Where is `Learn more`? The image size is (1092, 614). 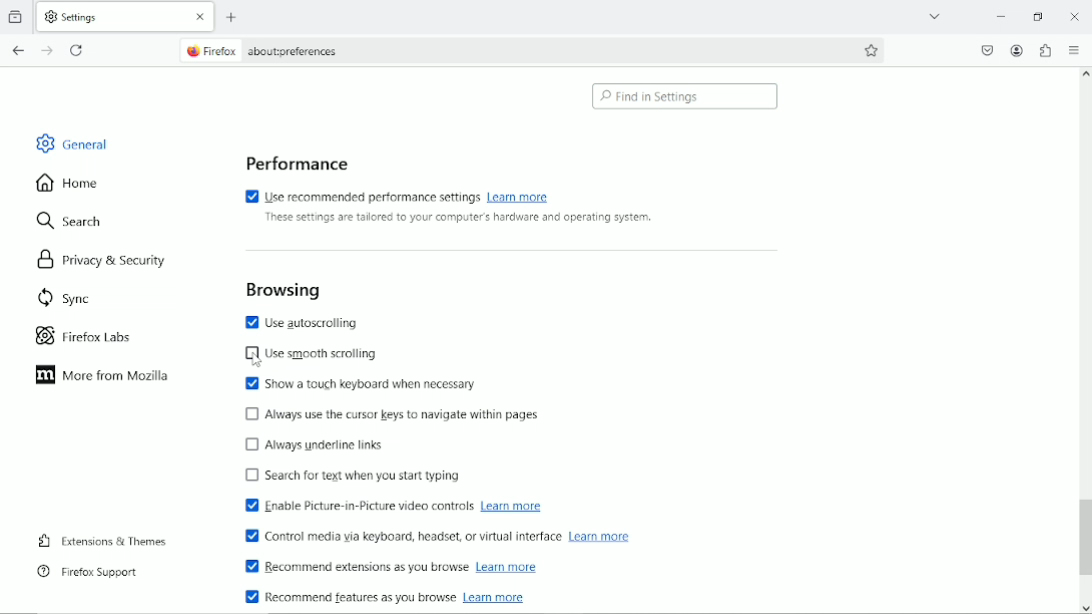
Learn more is located at coordinates (505, 568).